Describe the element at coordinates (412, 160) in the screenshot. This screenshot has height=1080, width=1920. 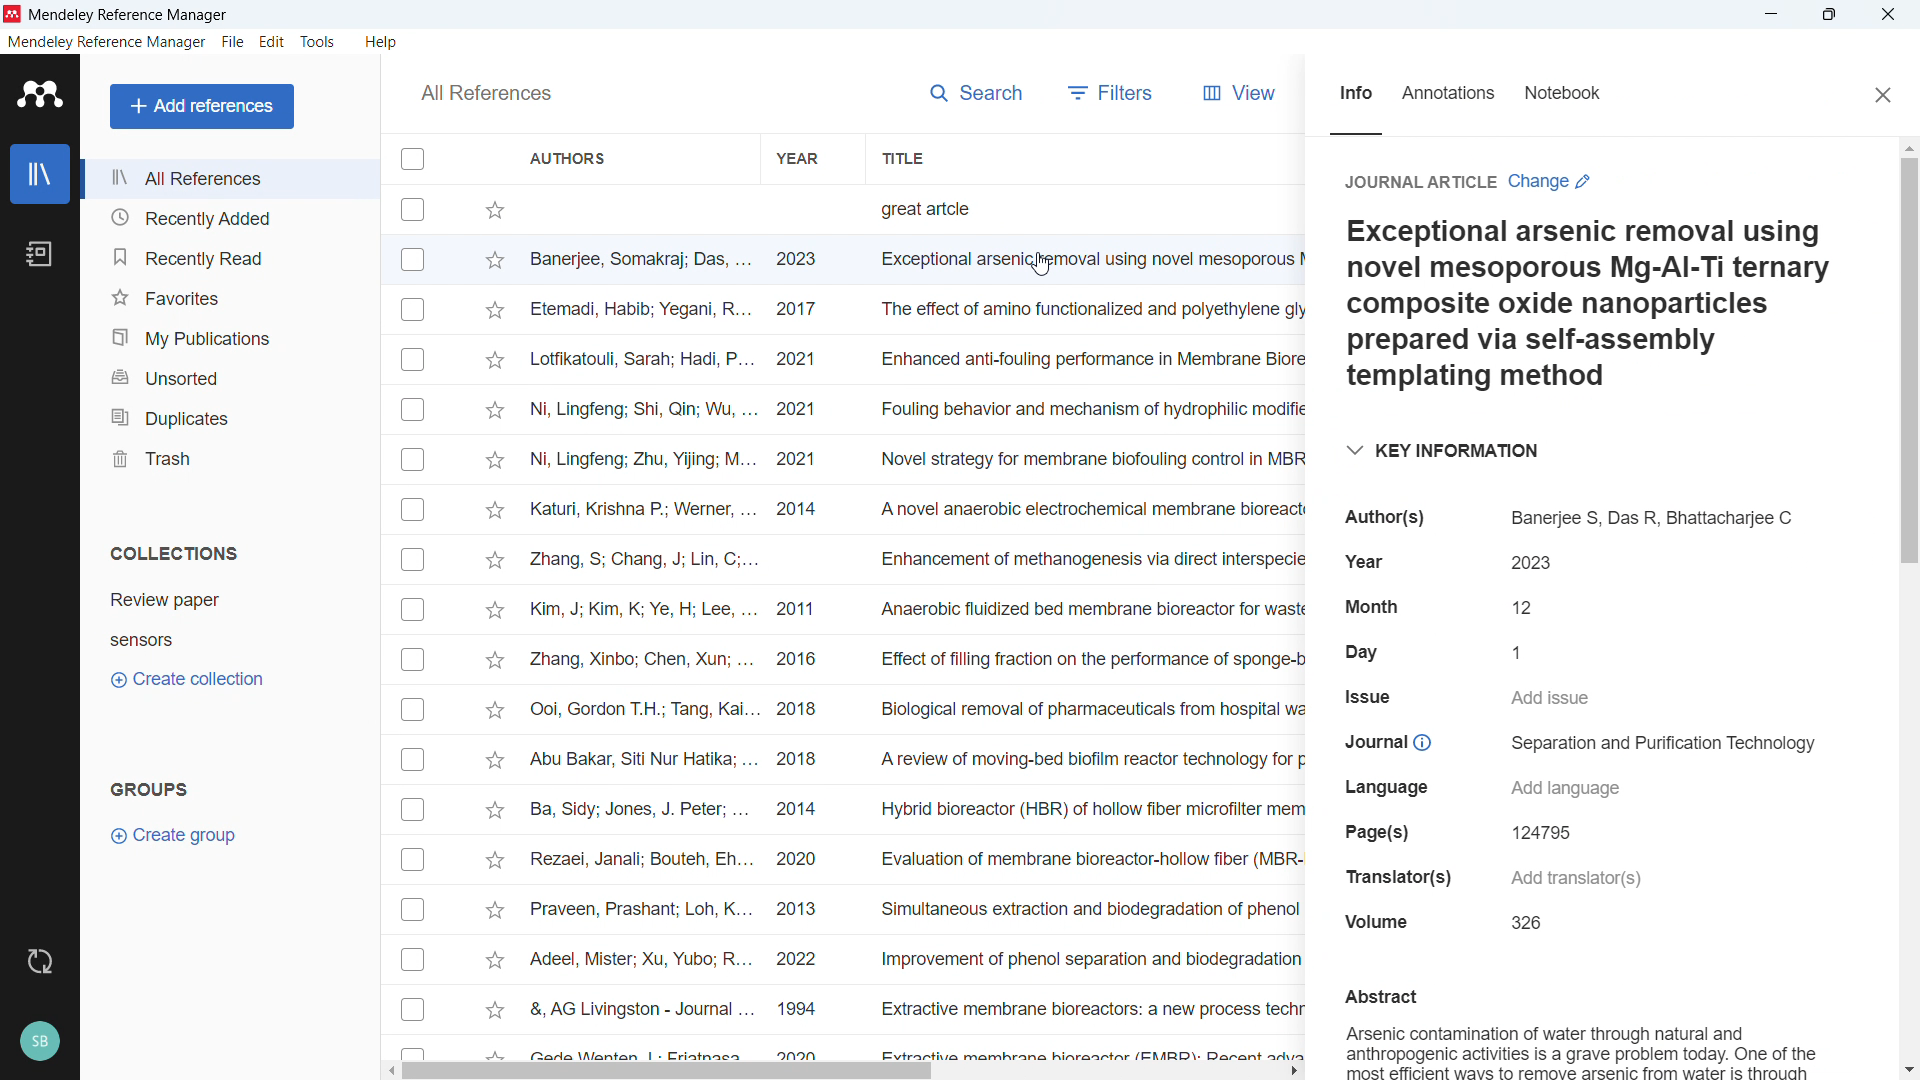
I see `Select all ` at that location.